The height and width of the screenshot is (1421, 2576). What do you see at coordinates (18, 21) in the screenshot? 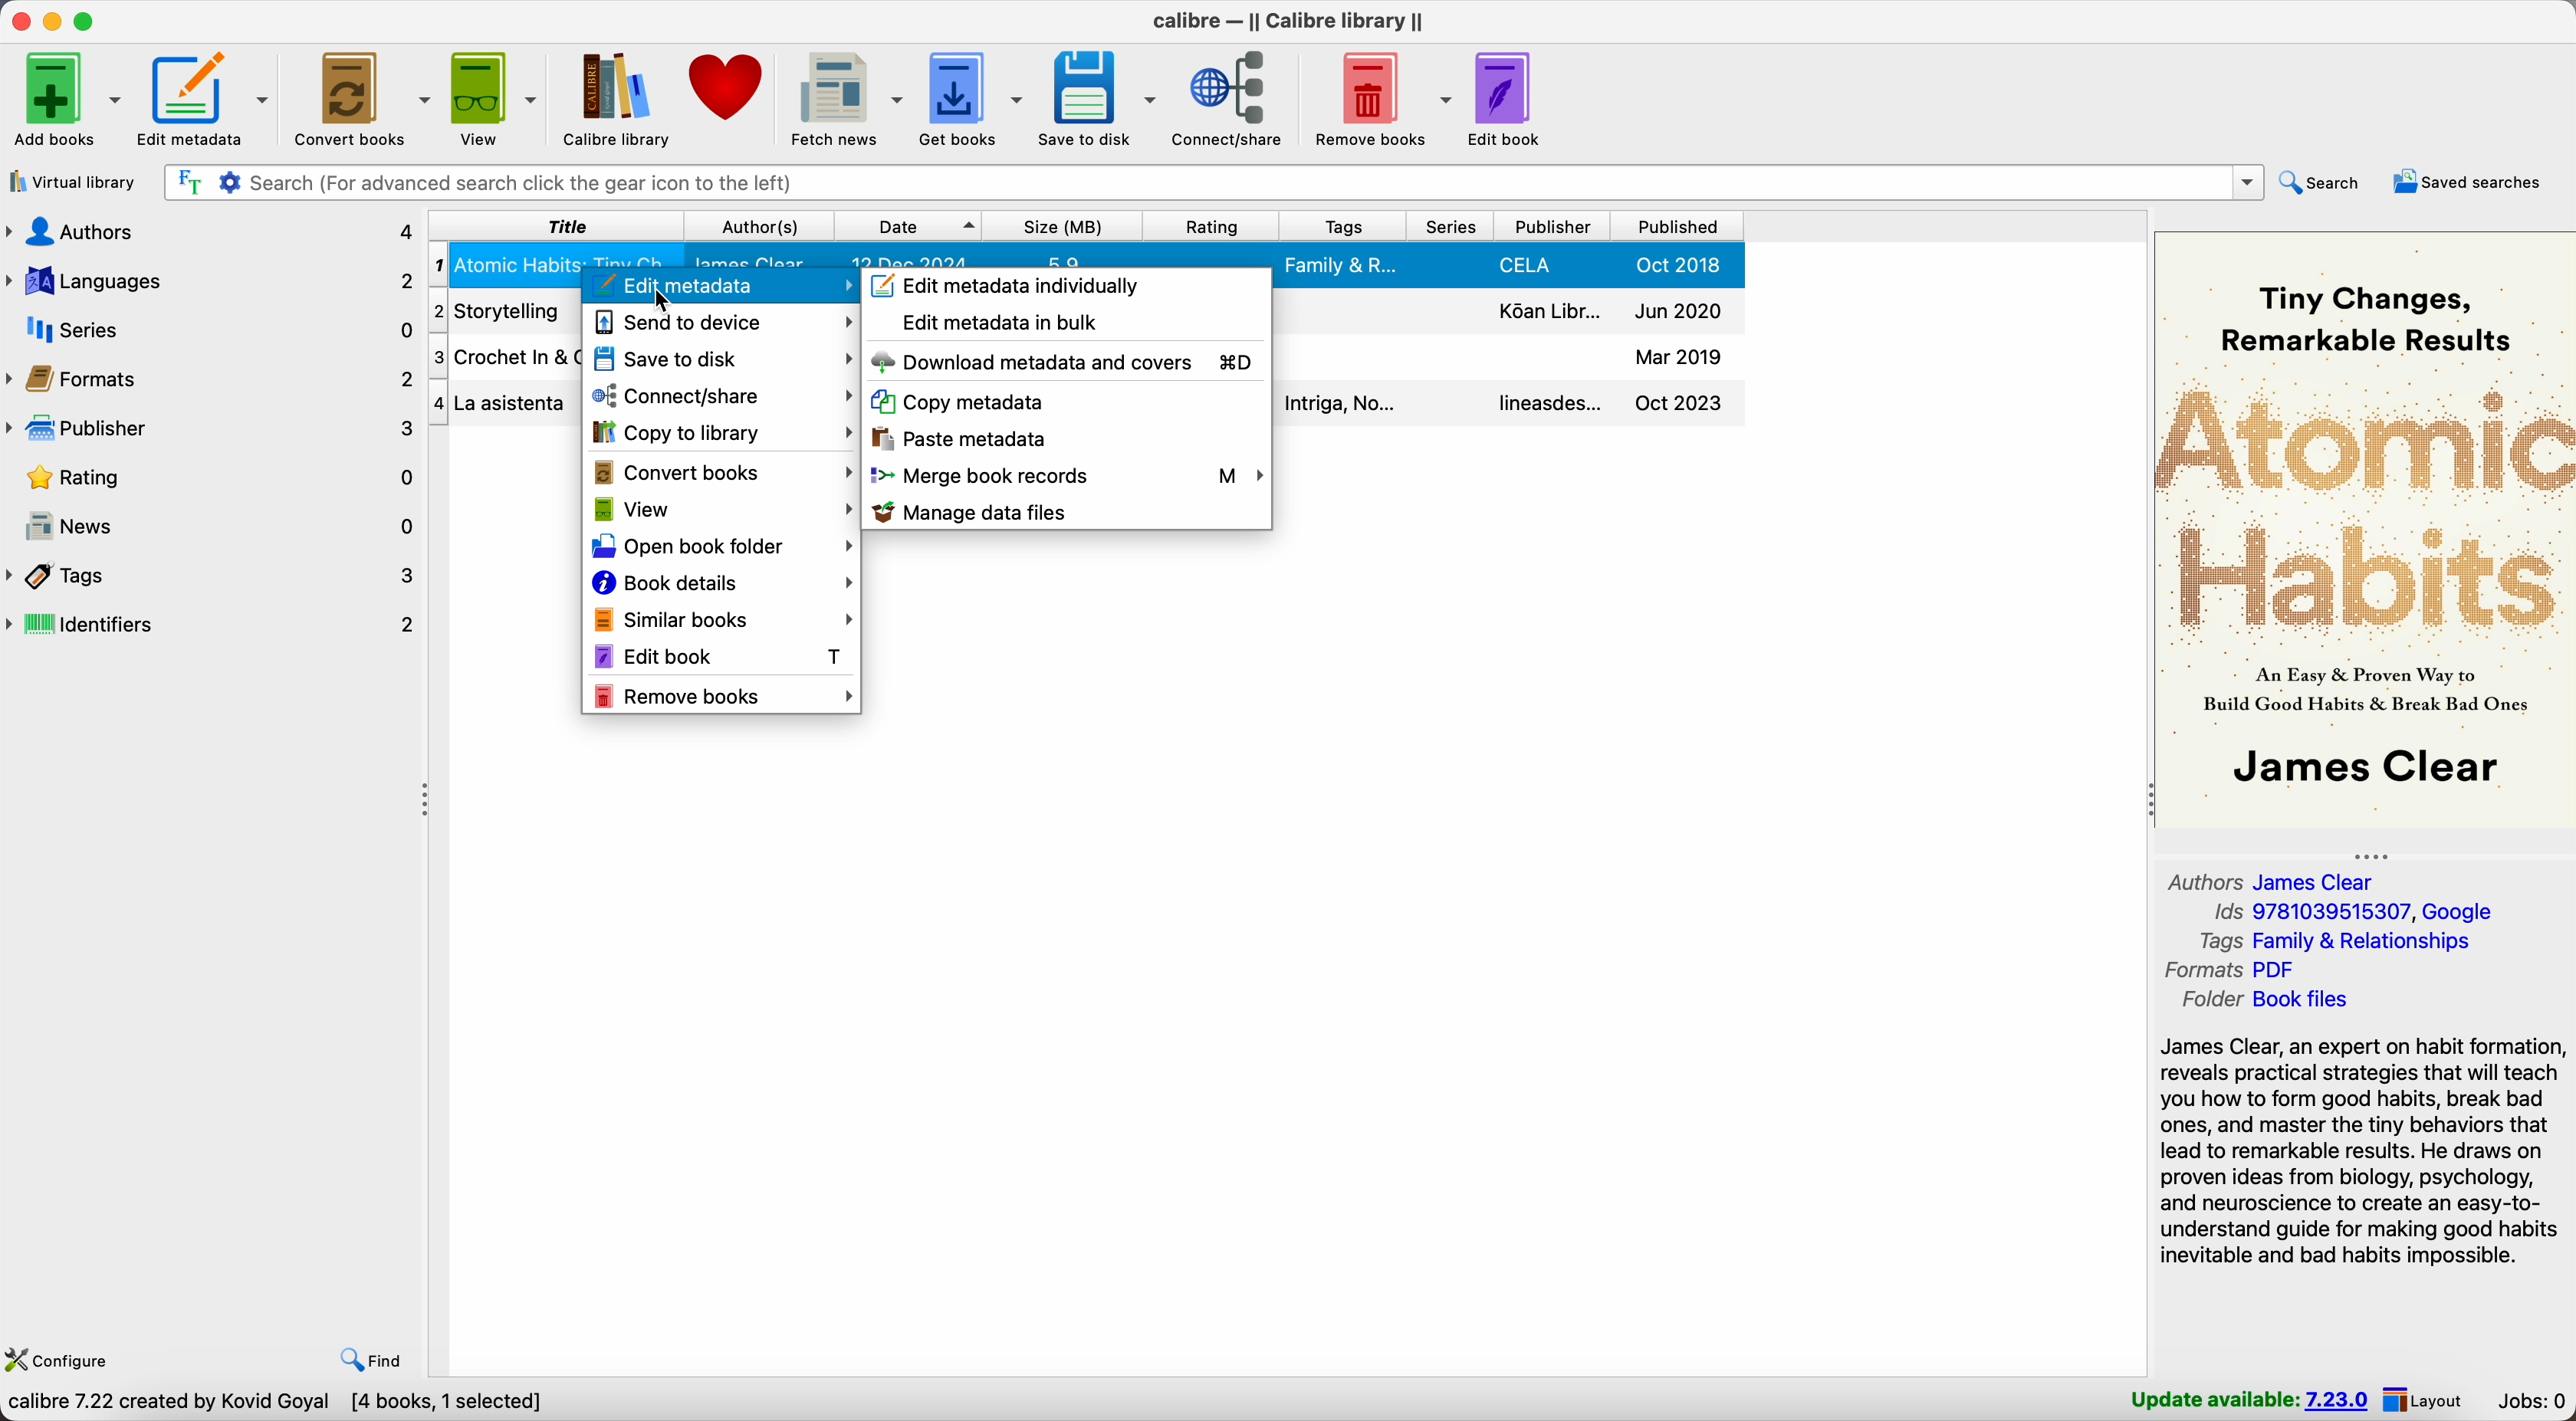
I see `close program` at bounding box center [18, 21].